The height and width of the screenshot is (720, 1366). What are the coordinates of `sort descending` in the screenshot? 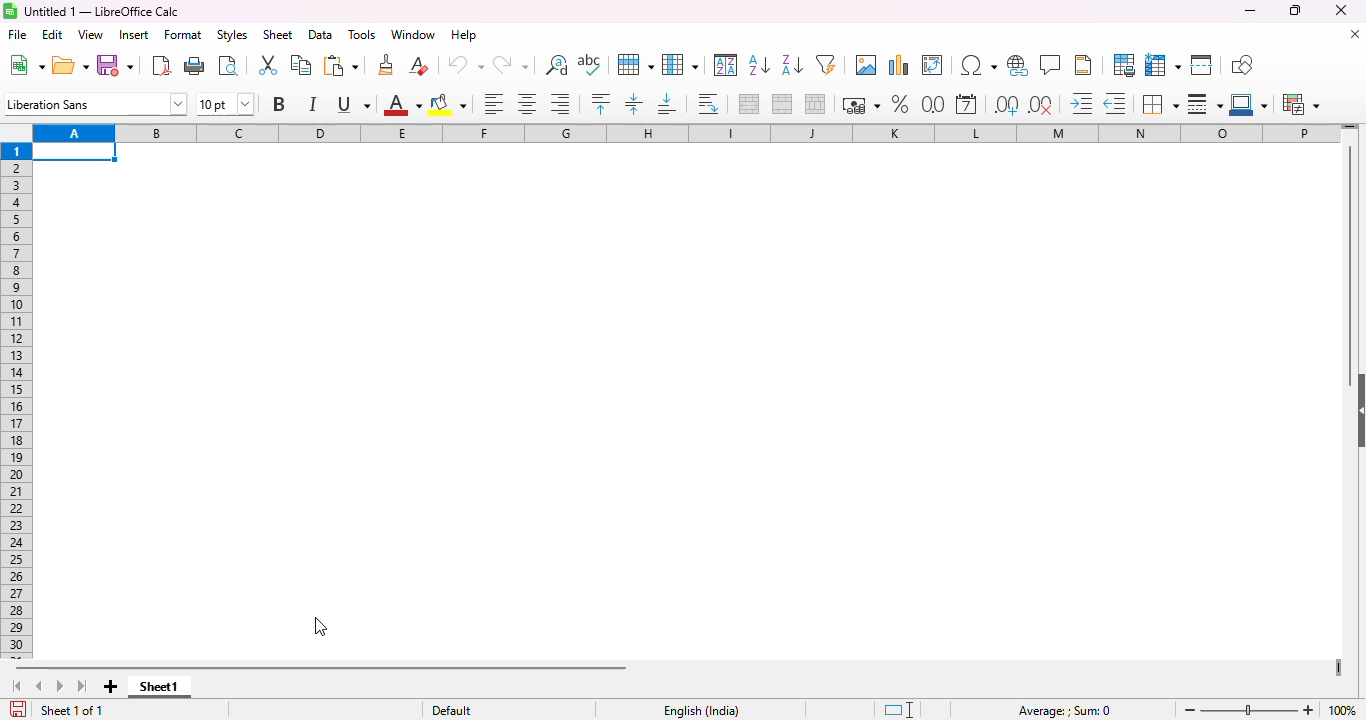 It's located at (793, 65).